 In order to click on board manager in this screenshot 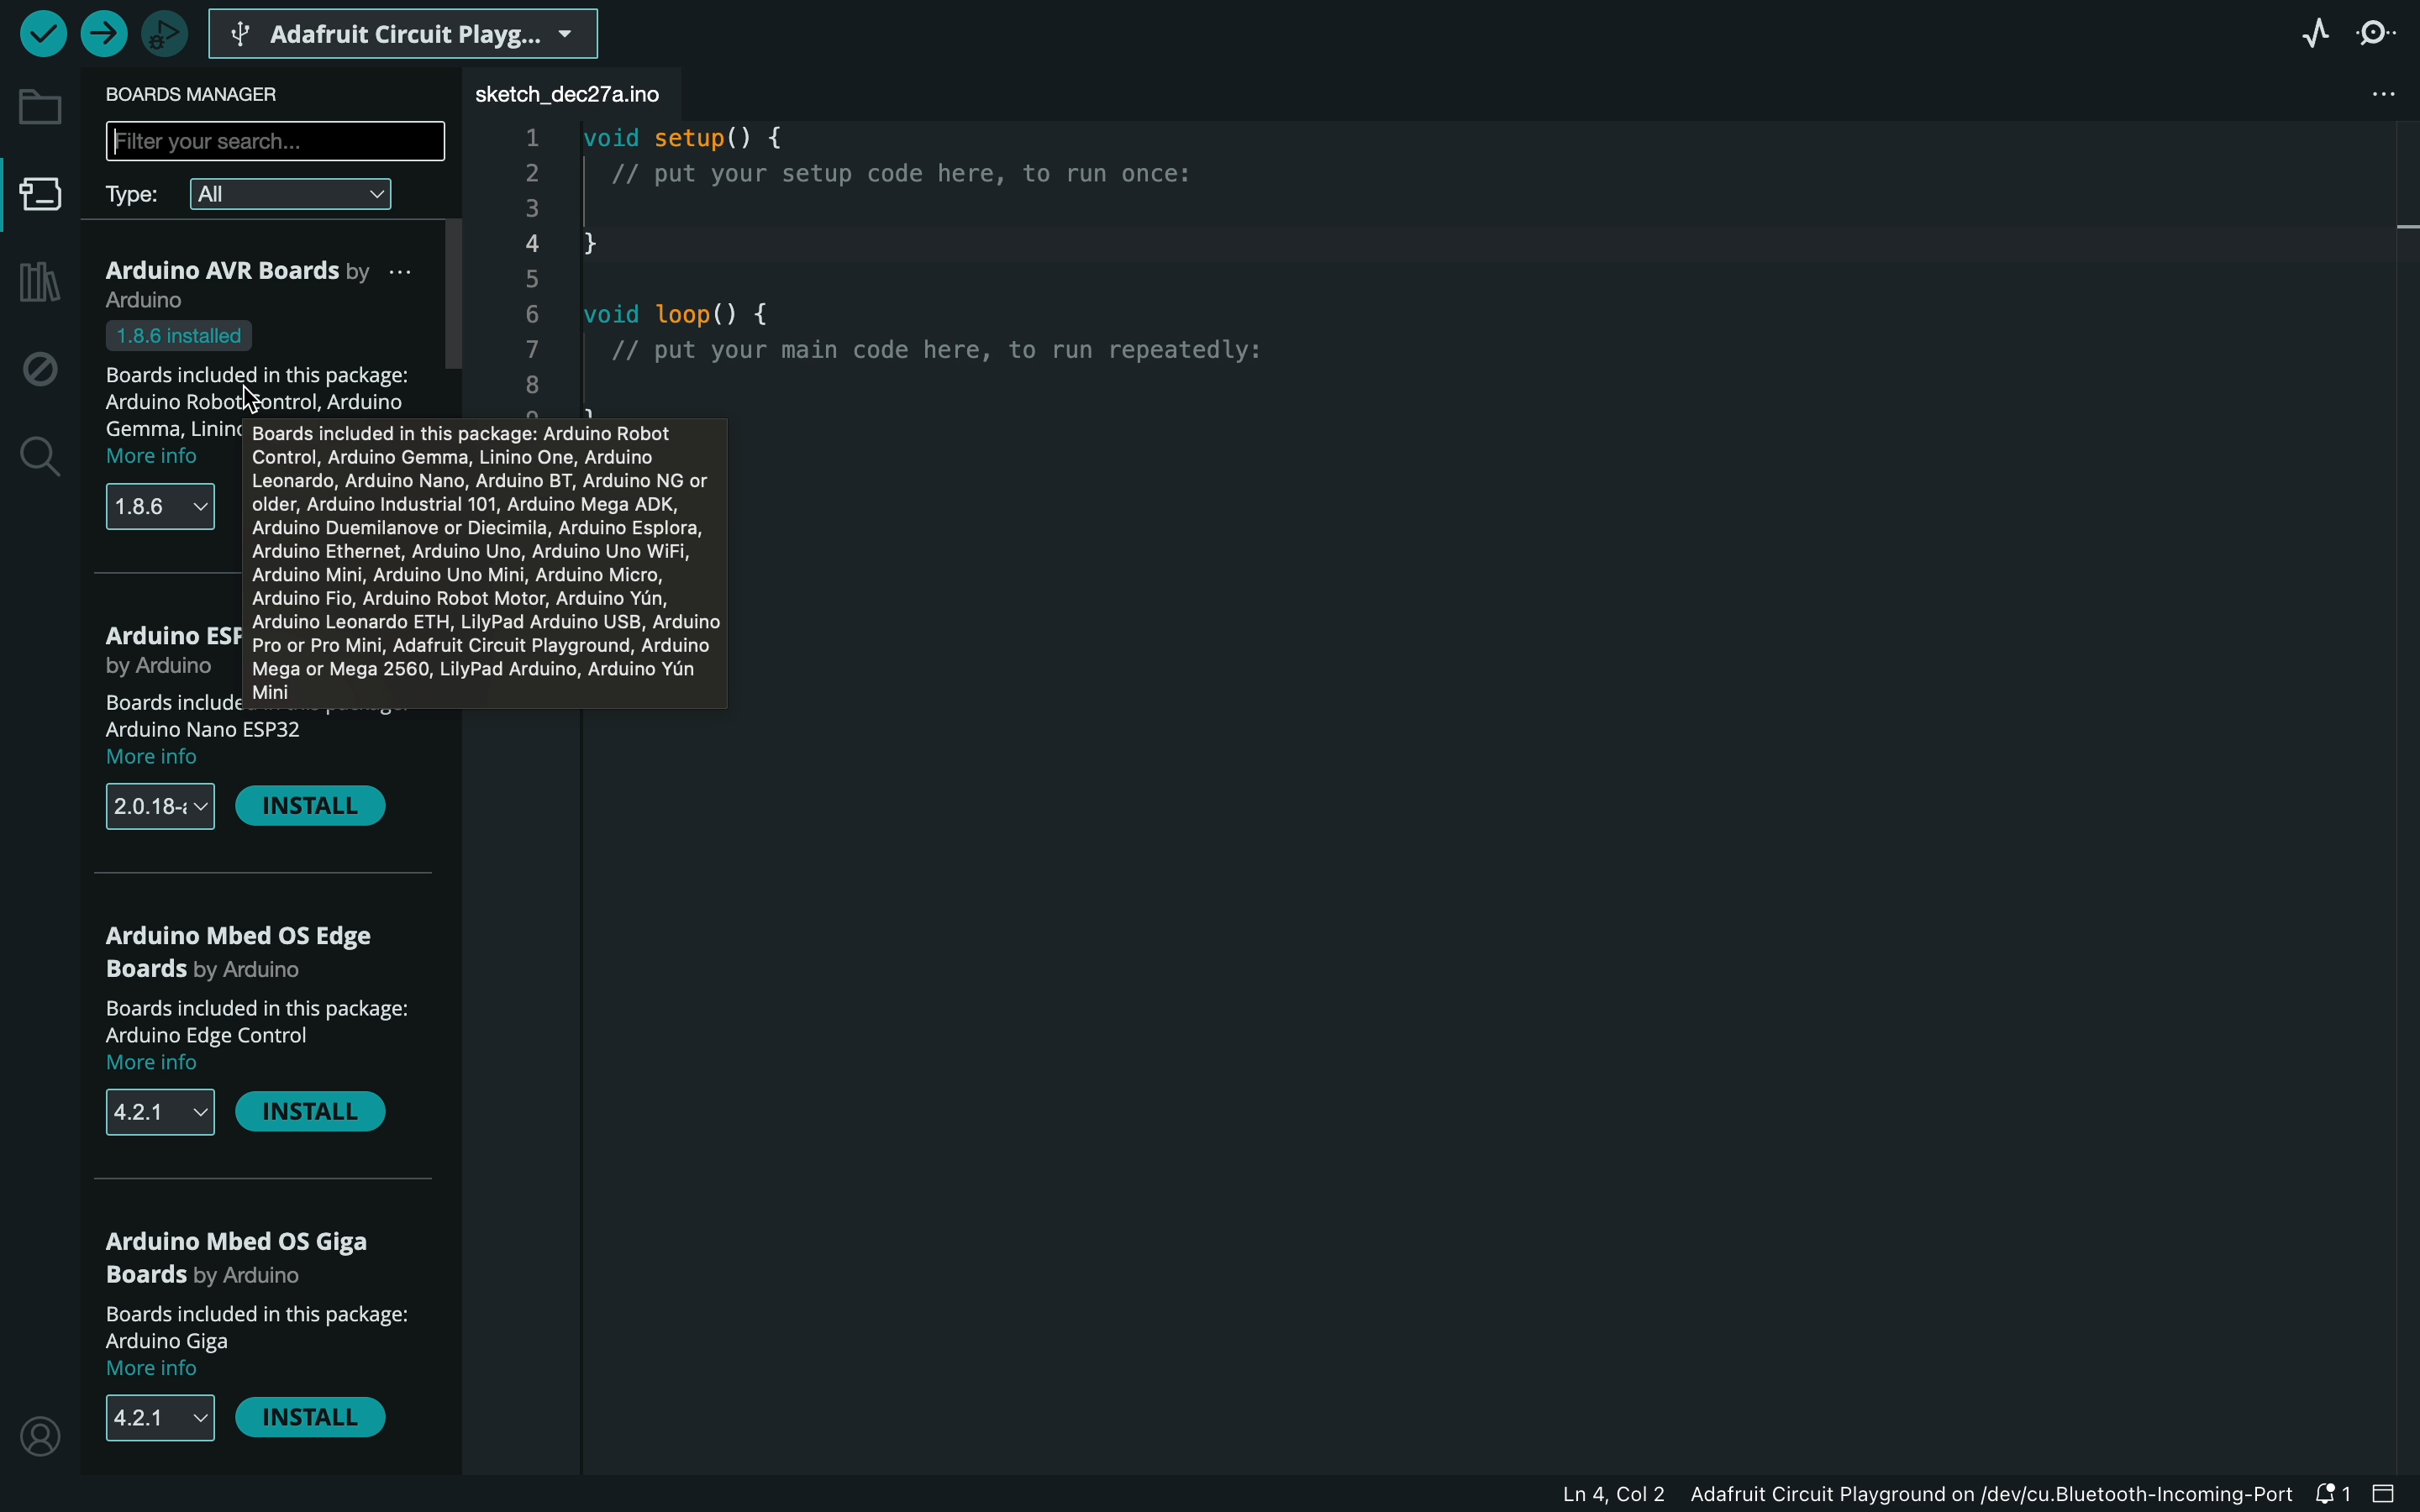, I will do `click(43, 197)`.